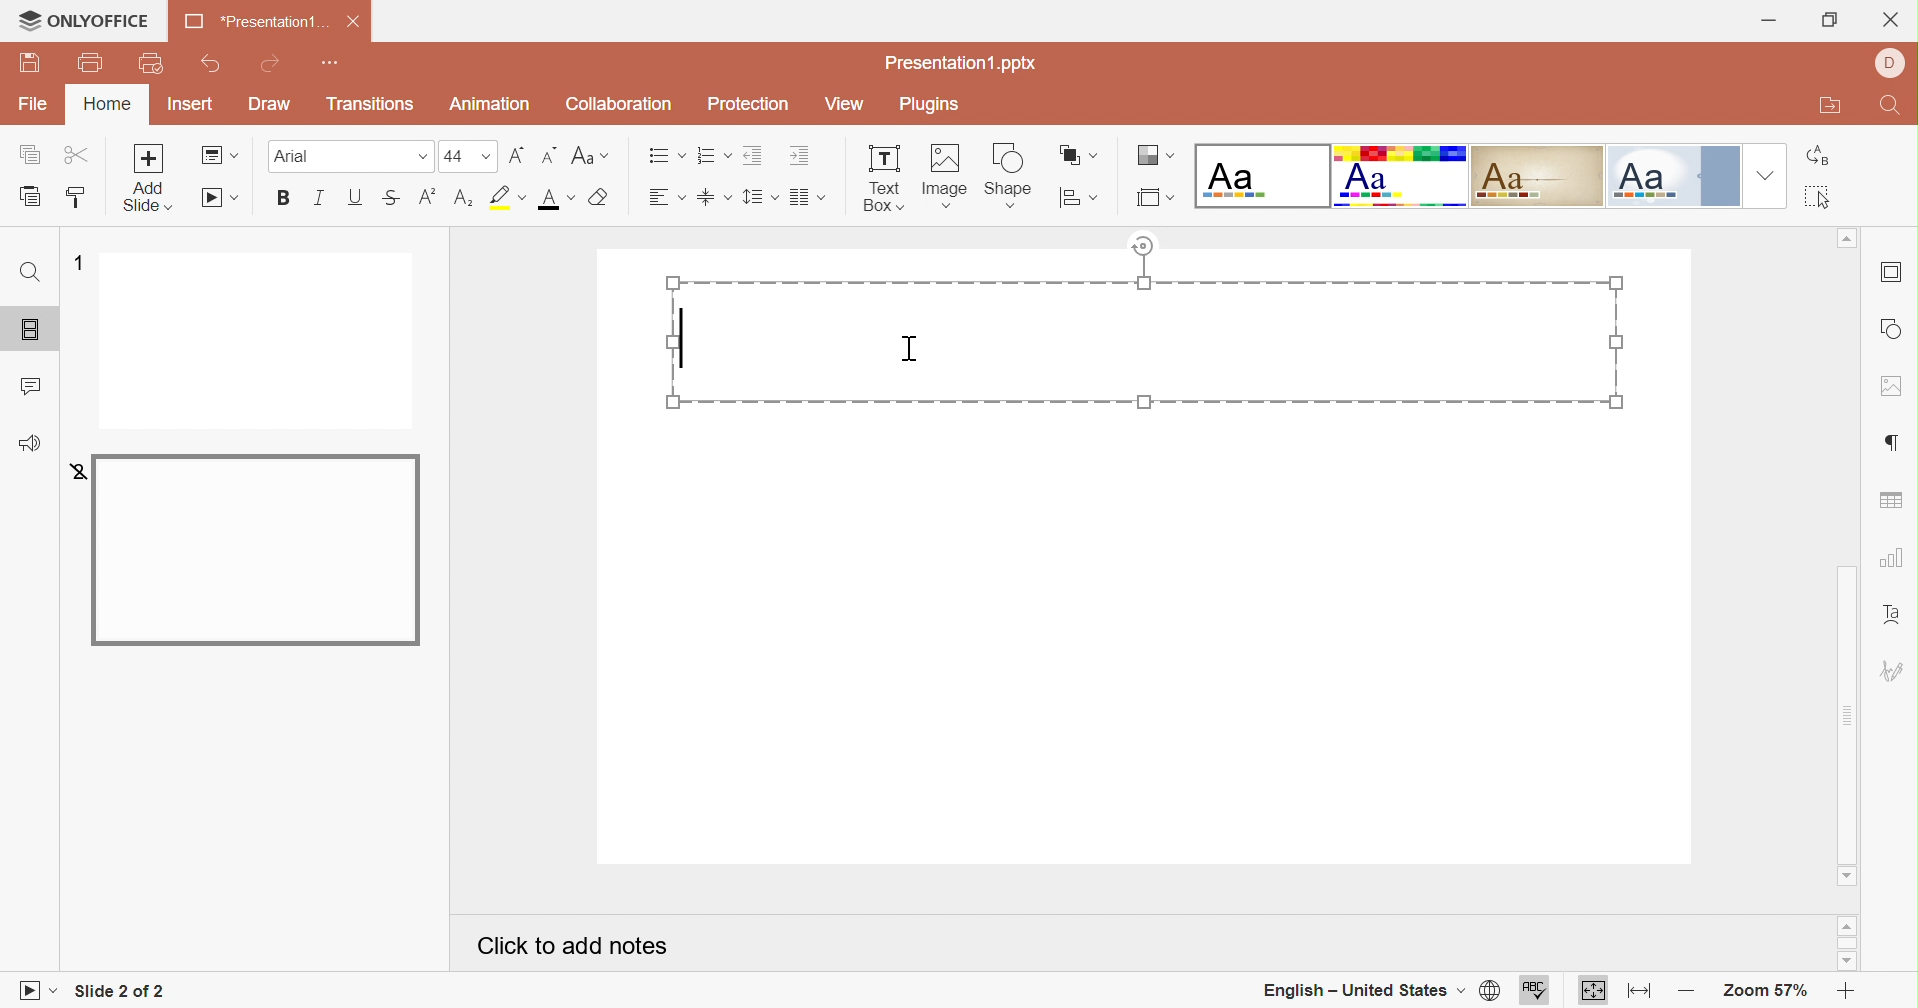 This screenshot has width=1918, height=1008. I want to click on View, so click(842, 104).